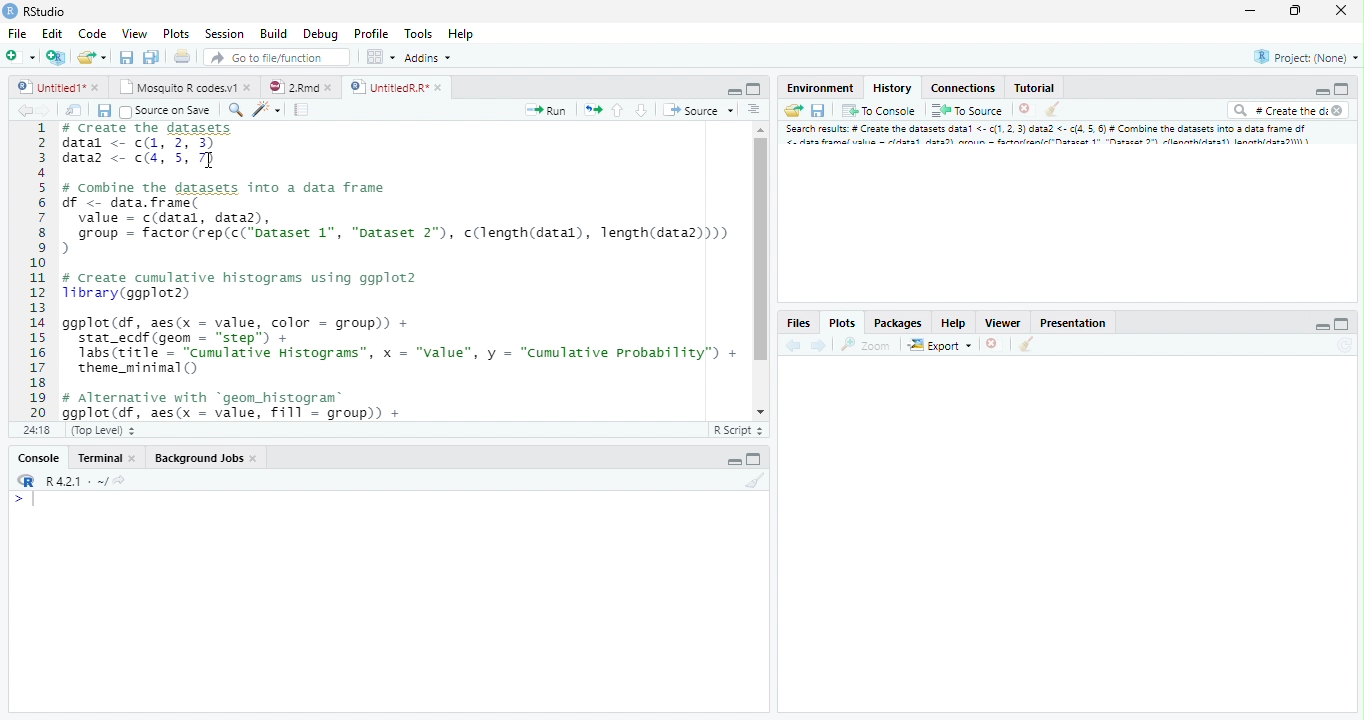 The width and height of the screenshot is (1364, 720). Describe the element at coordinates (546, 110) in the screenshot. I see `Run` at that location.